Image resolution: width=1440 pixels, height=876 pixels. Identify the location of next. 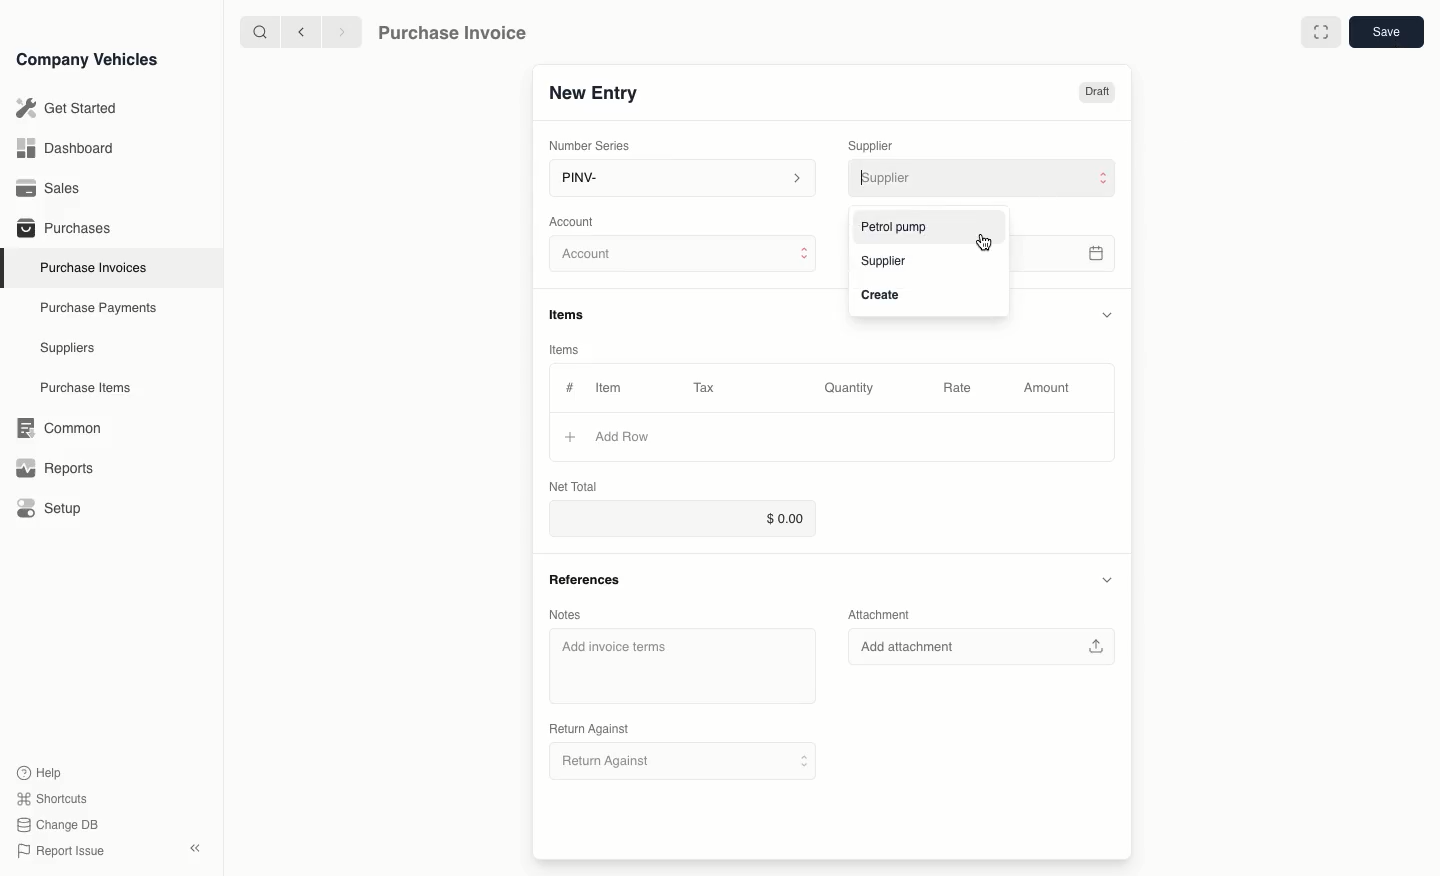
(342, 31).